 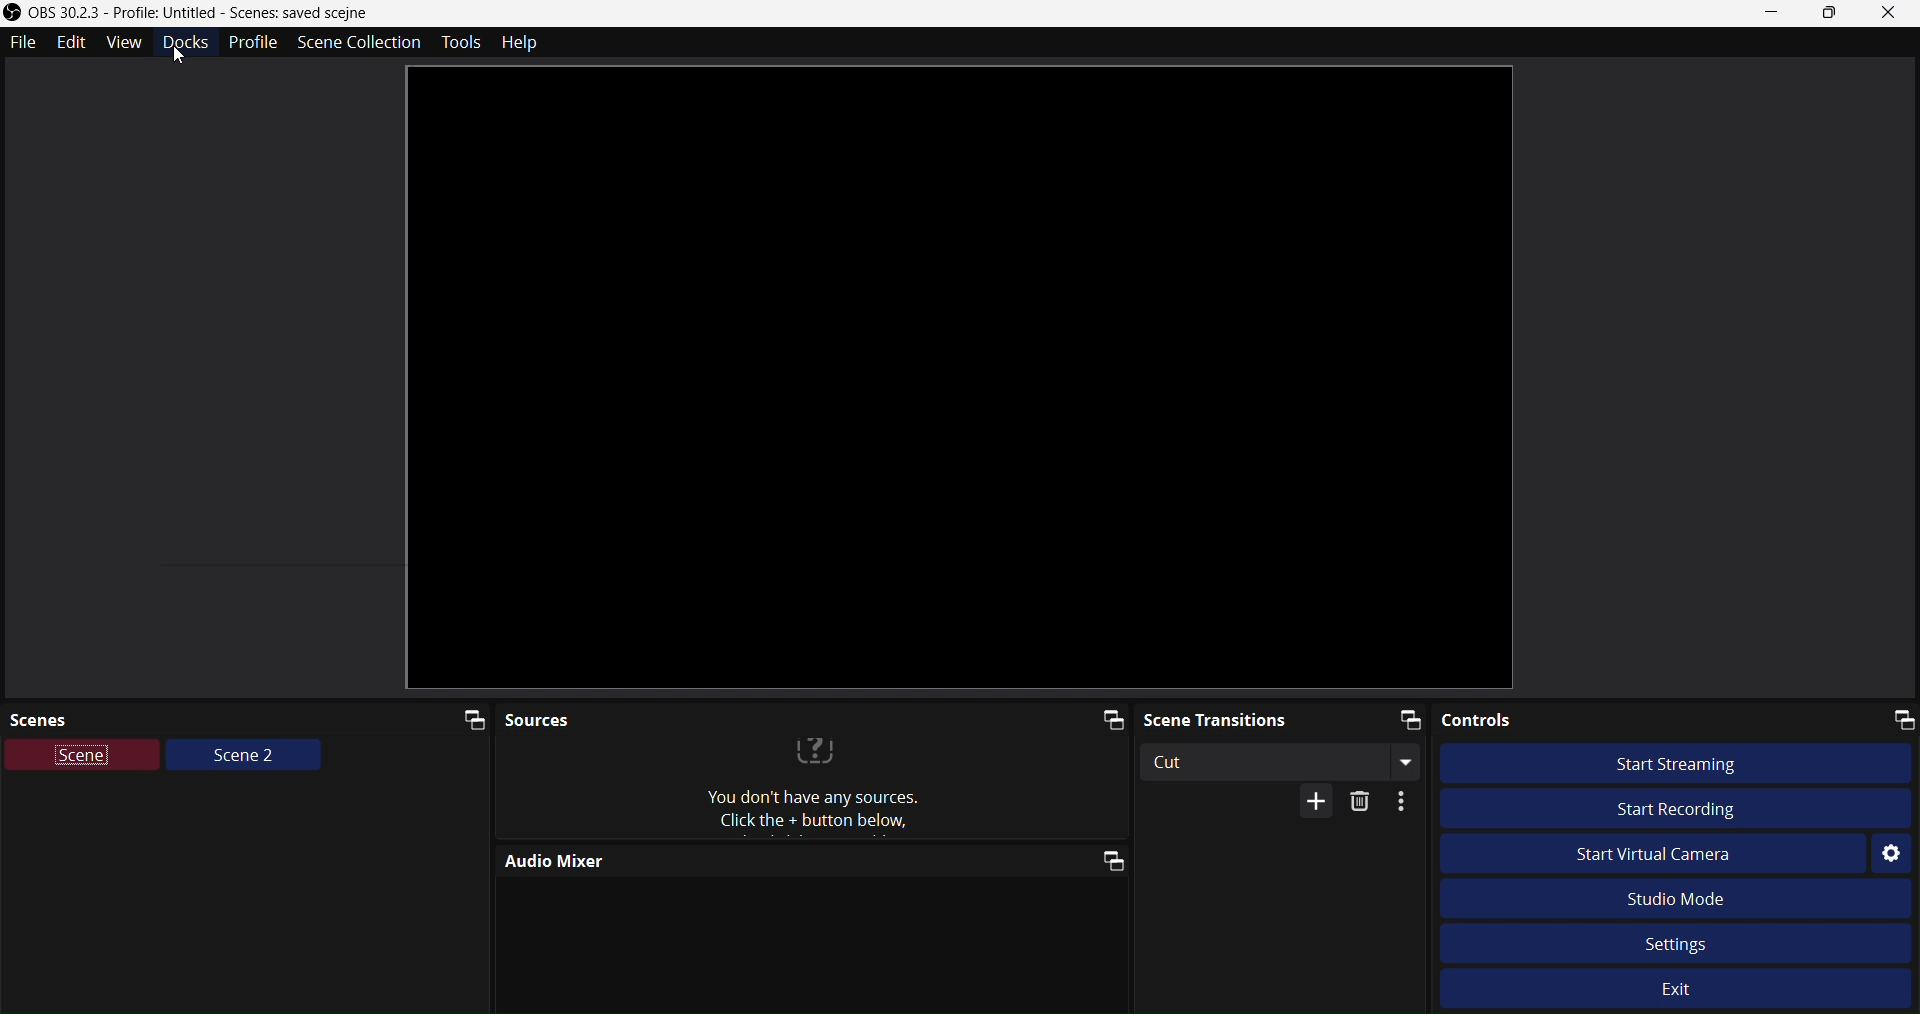 I want to click on Tools, so click(x=454, y=43).